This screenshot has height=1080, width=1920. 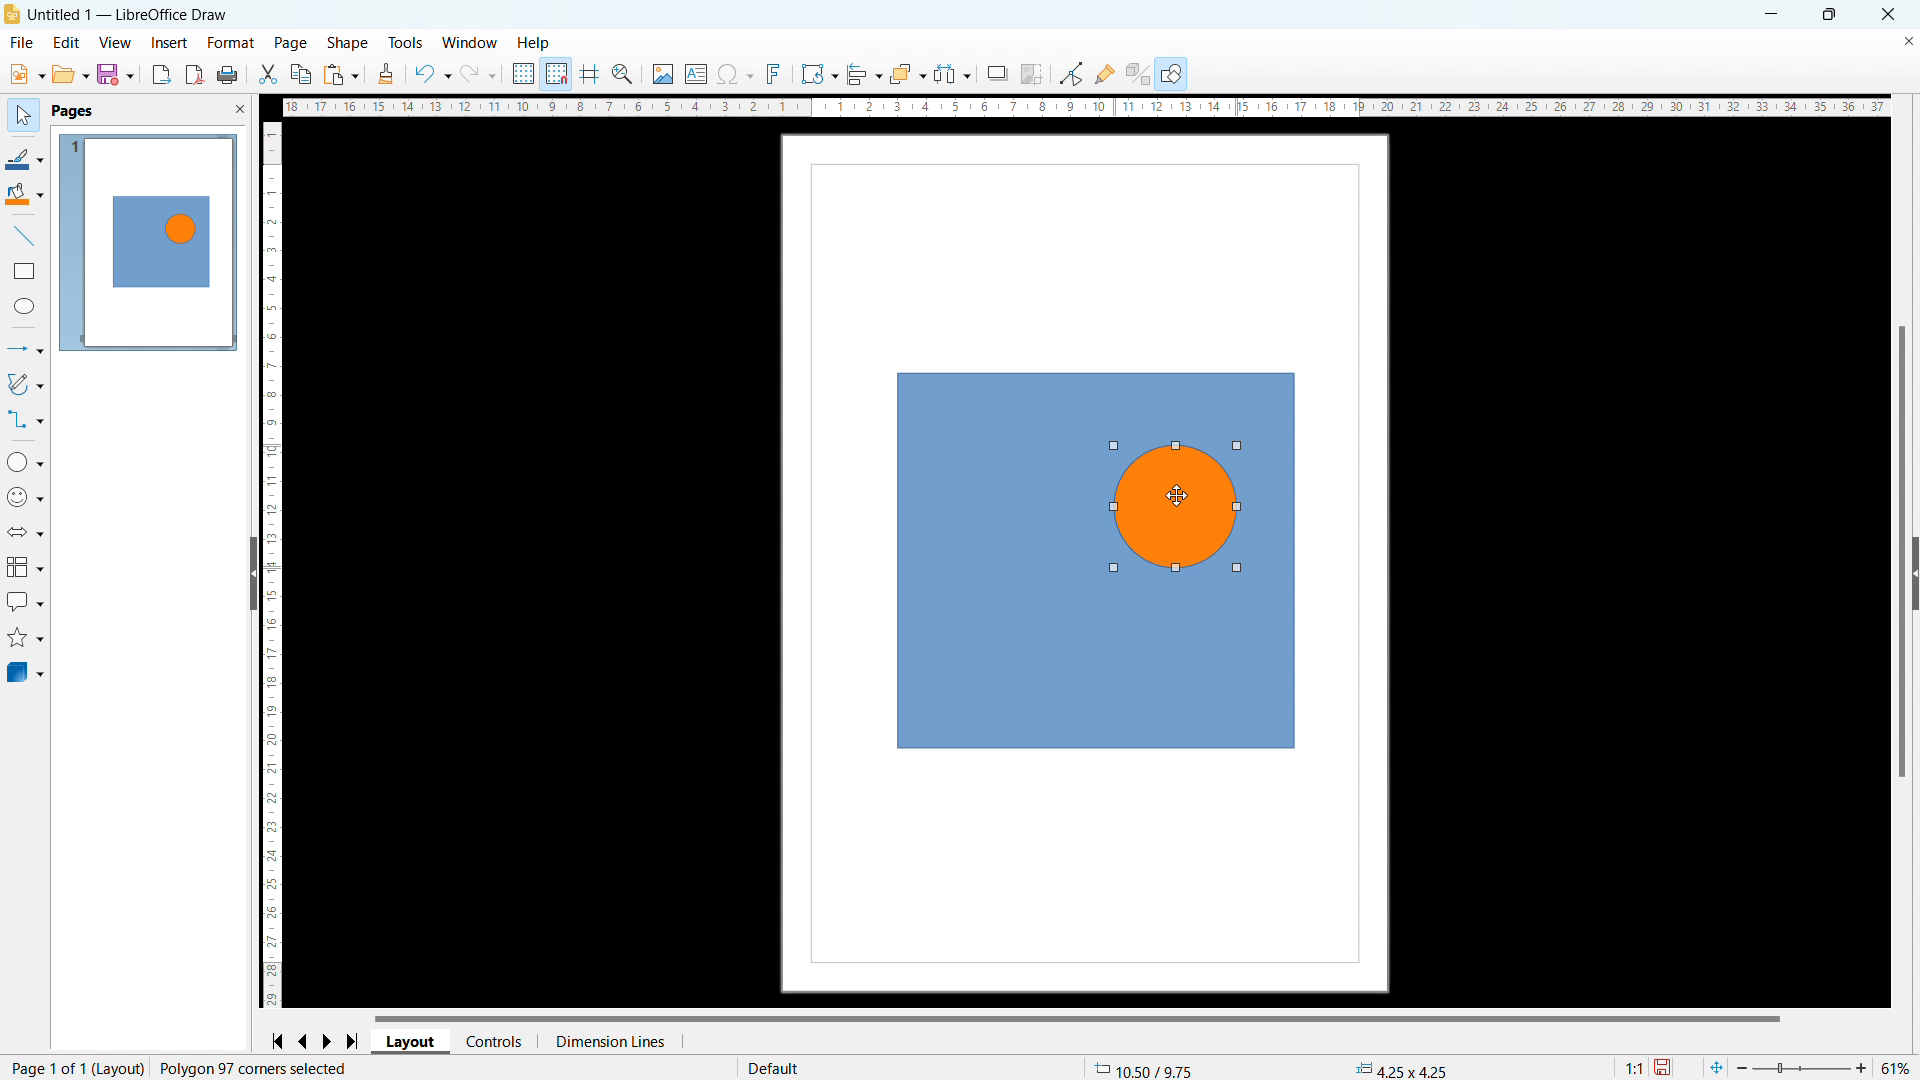 I want to click on stars and banners, so click(x=25, y=636).